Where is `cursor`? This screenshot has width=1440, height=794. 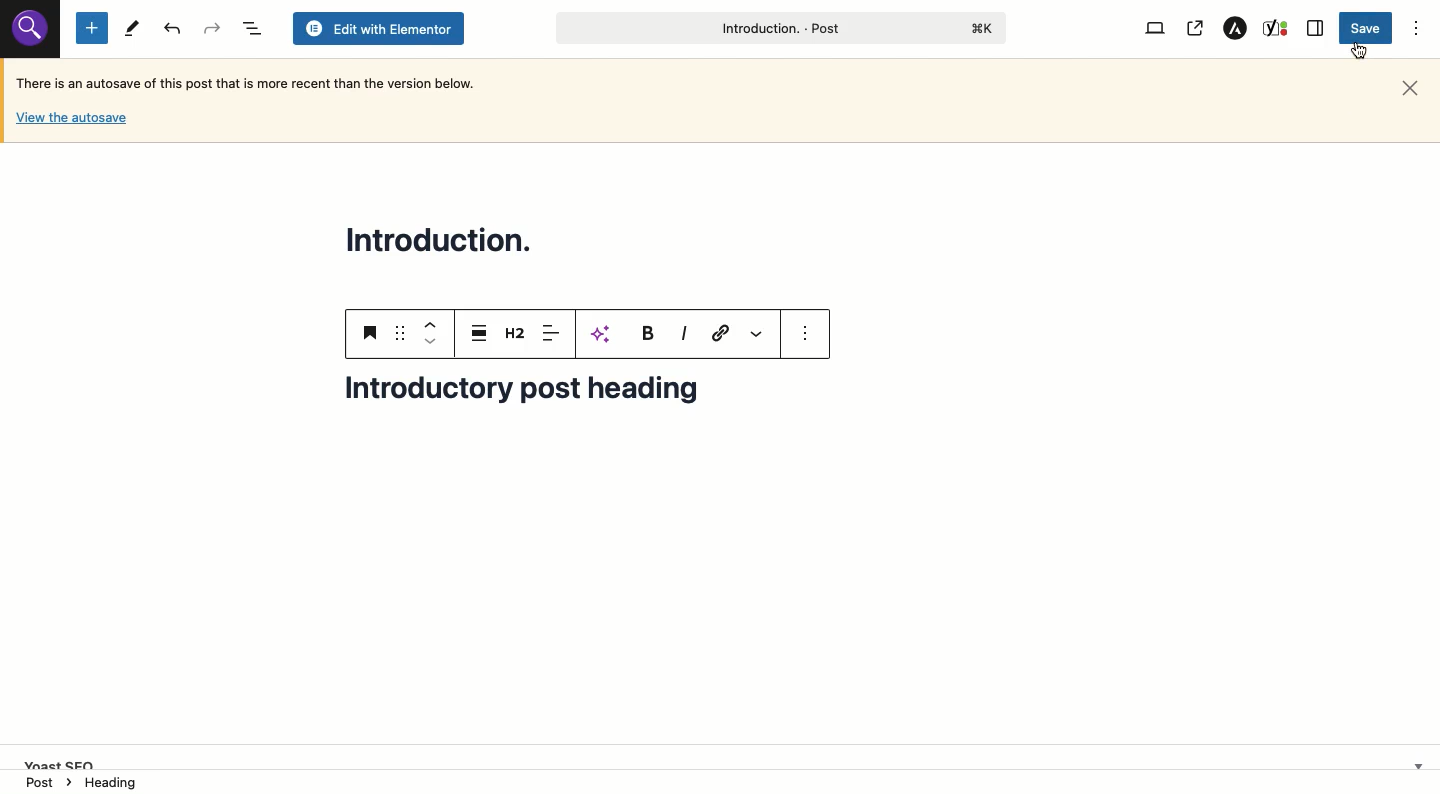
cursor is located at coordinates (1357, 50).